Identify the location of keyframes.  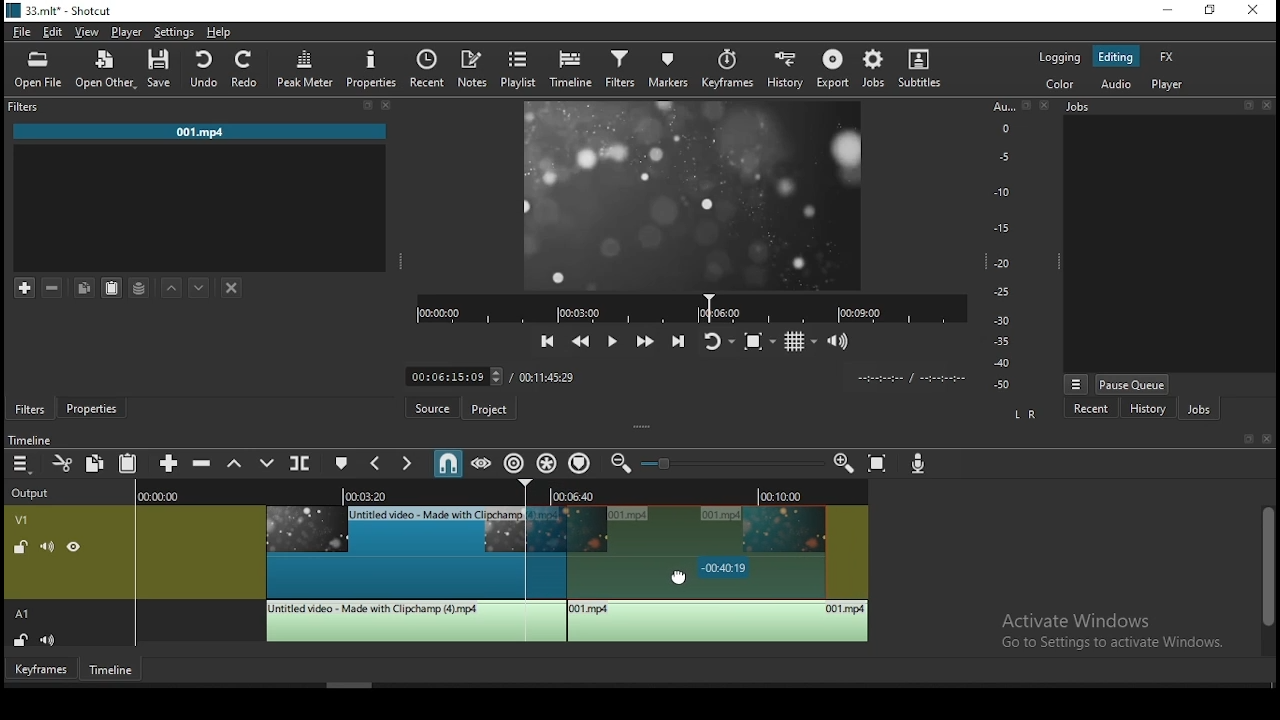
(727, 68).